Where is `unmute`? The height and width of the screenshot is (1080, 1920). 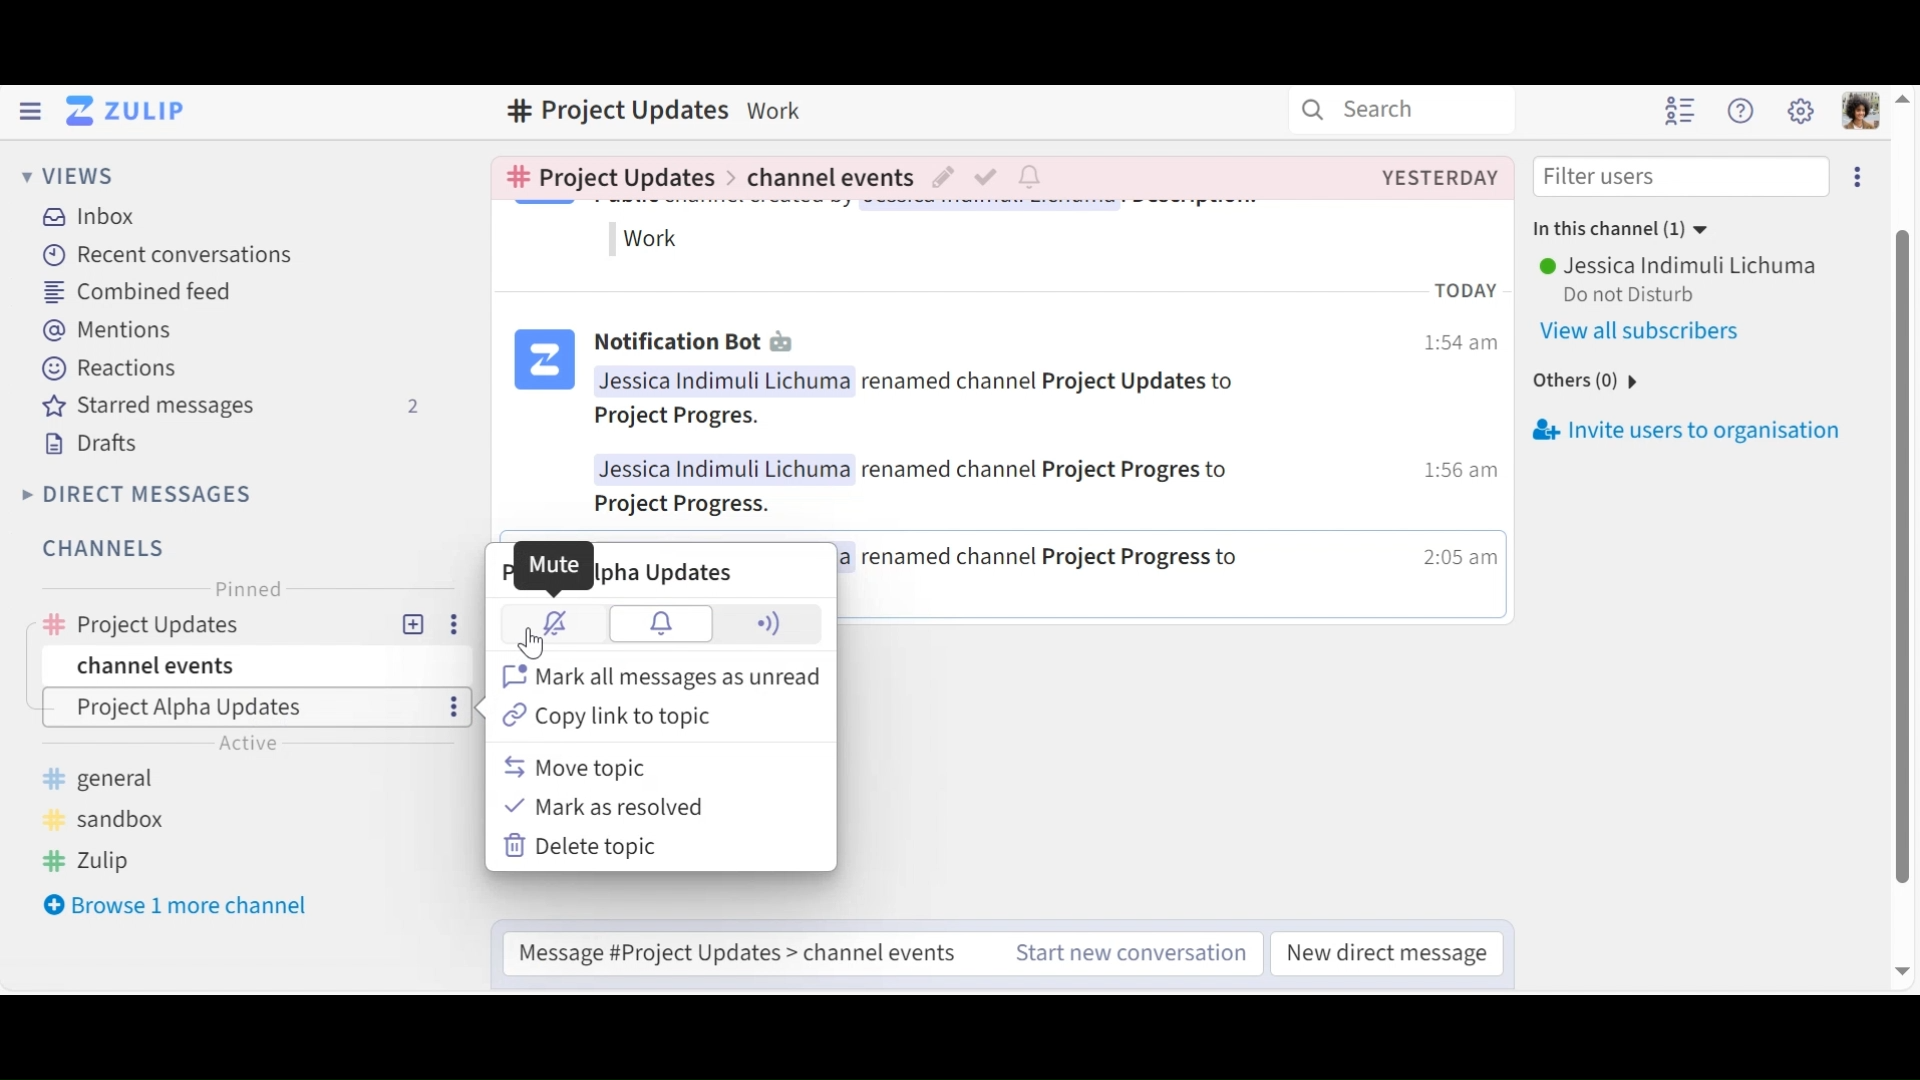
unmute is located at coordinates (663, 623).